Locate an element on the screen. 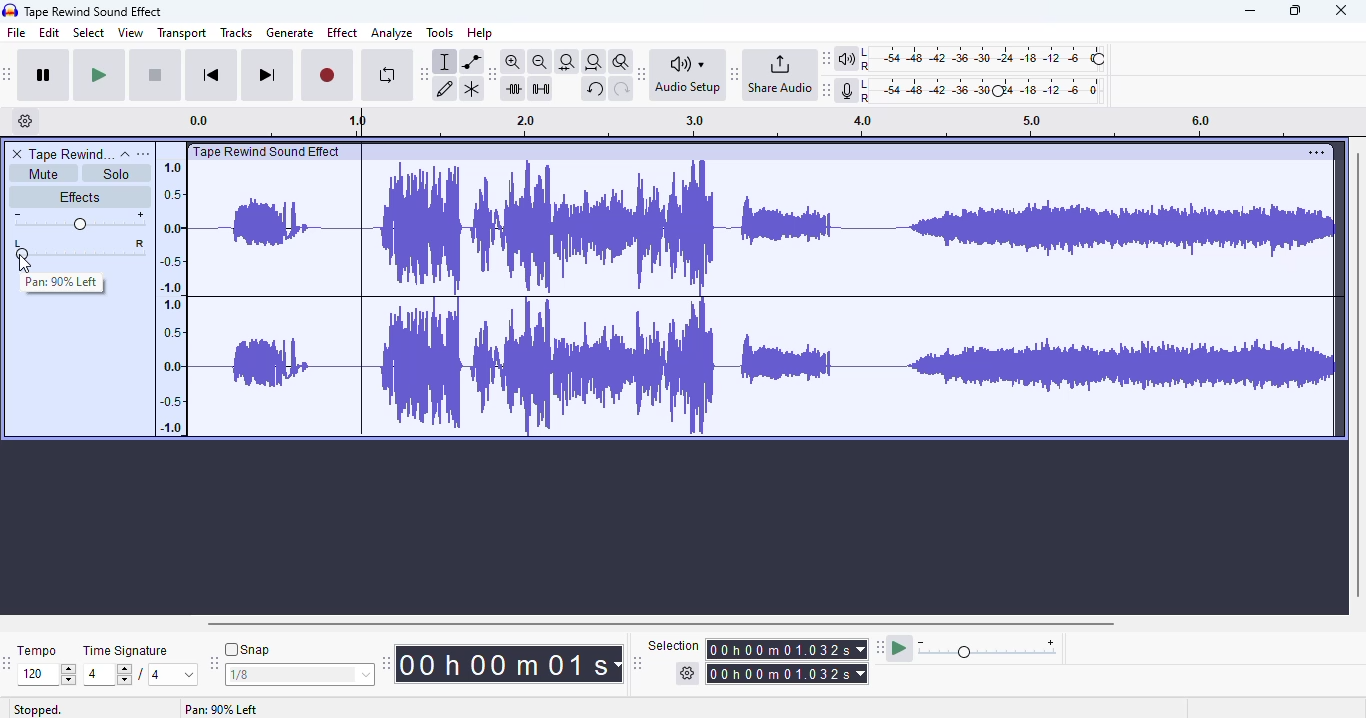 The height and width of the screenshot is (718, 1366). draw tool is located at coordinates (445, 90).